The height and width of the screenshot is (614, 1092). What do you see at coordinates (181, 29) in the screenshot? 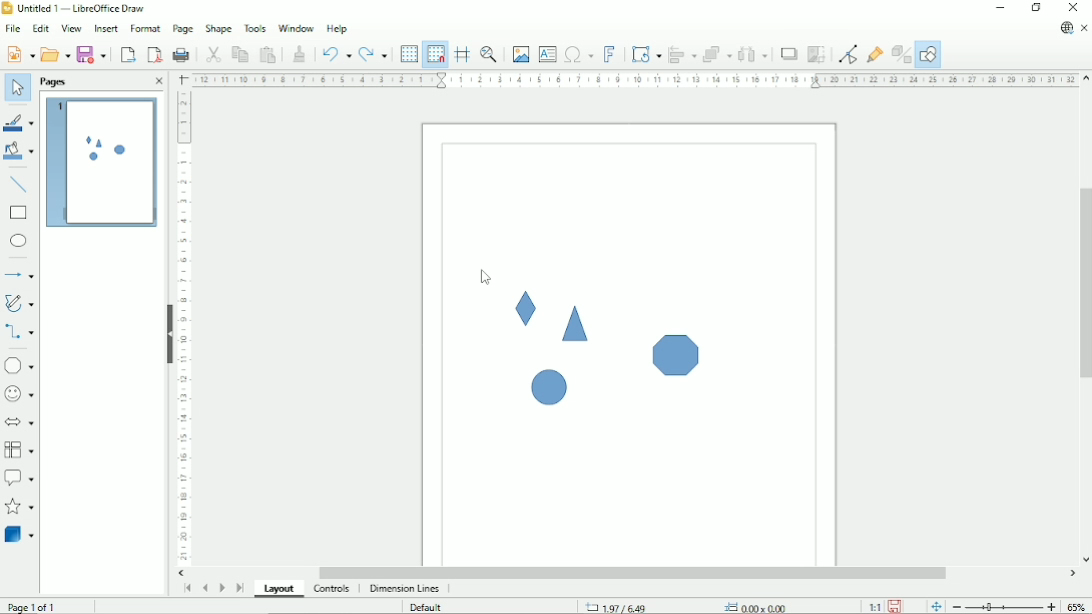
I see `Page` at bounding box center [181, 29].